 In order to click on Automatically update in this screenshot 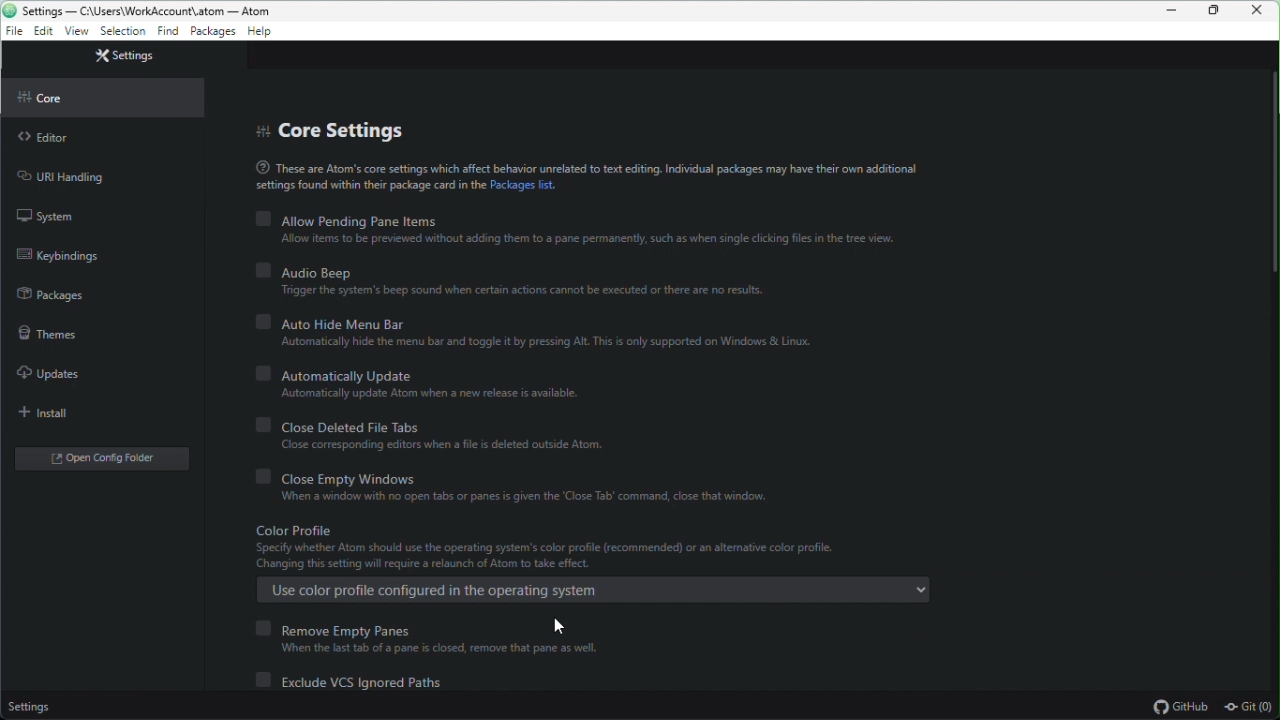, I will do `click(424, 384)`.